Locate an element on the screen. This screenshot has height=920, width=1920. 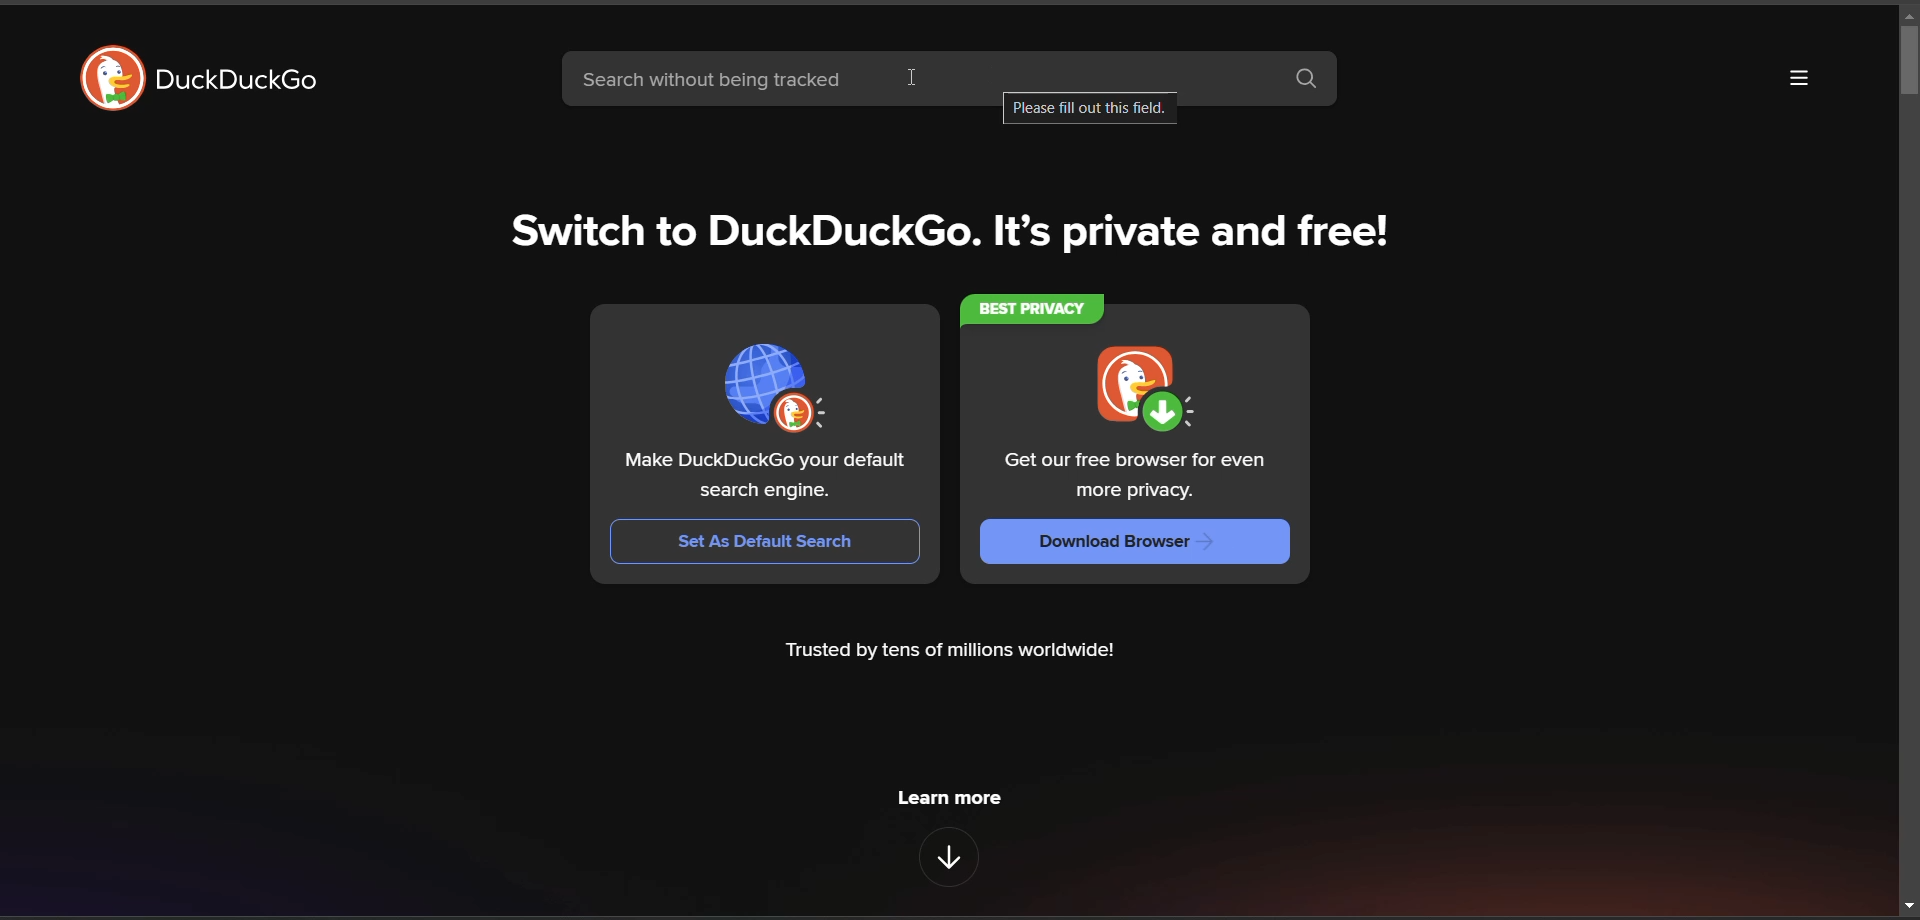
Set As Default Search is located at coordinates (767, 540).